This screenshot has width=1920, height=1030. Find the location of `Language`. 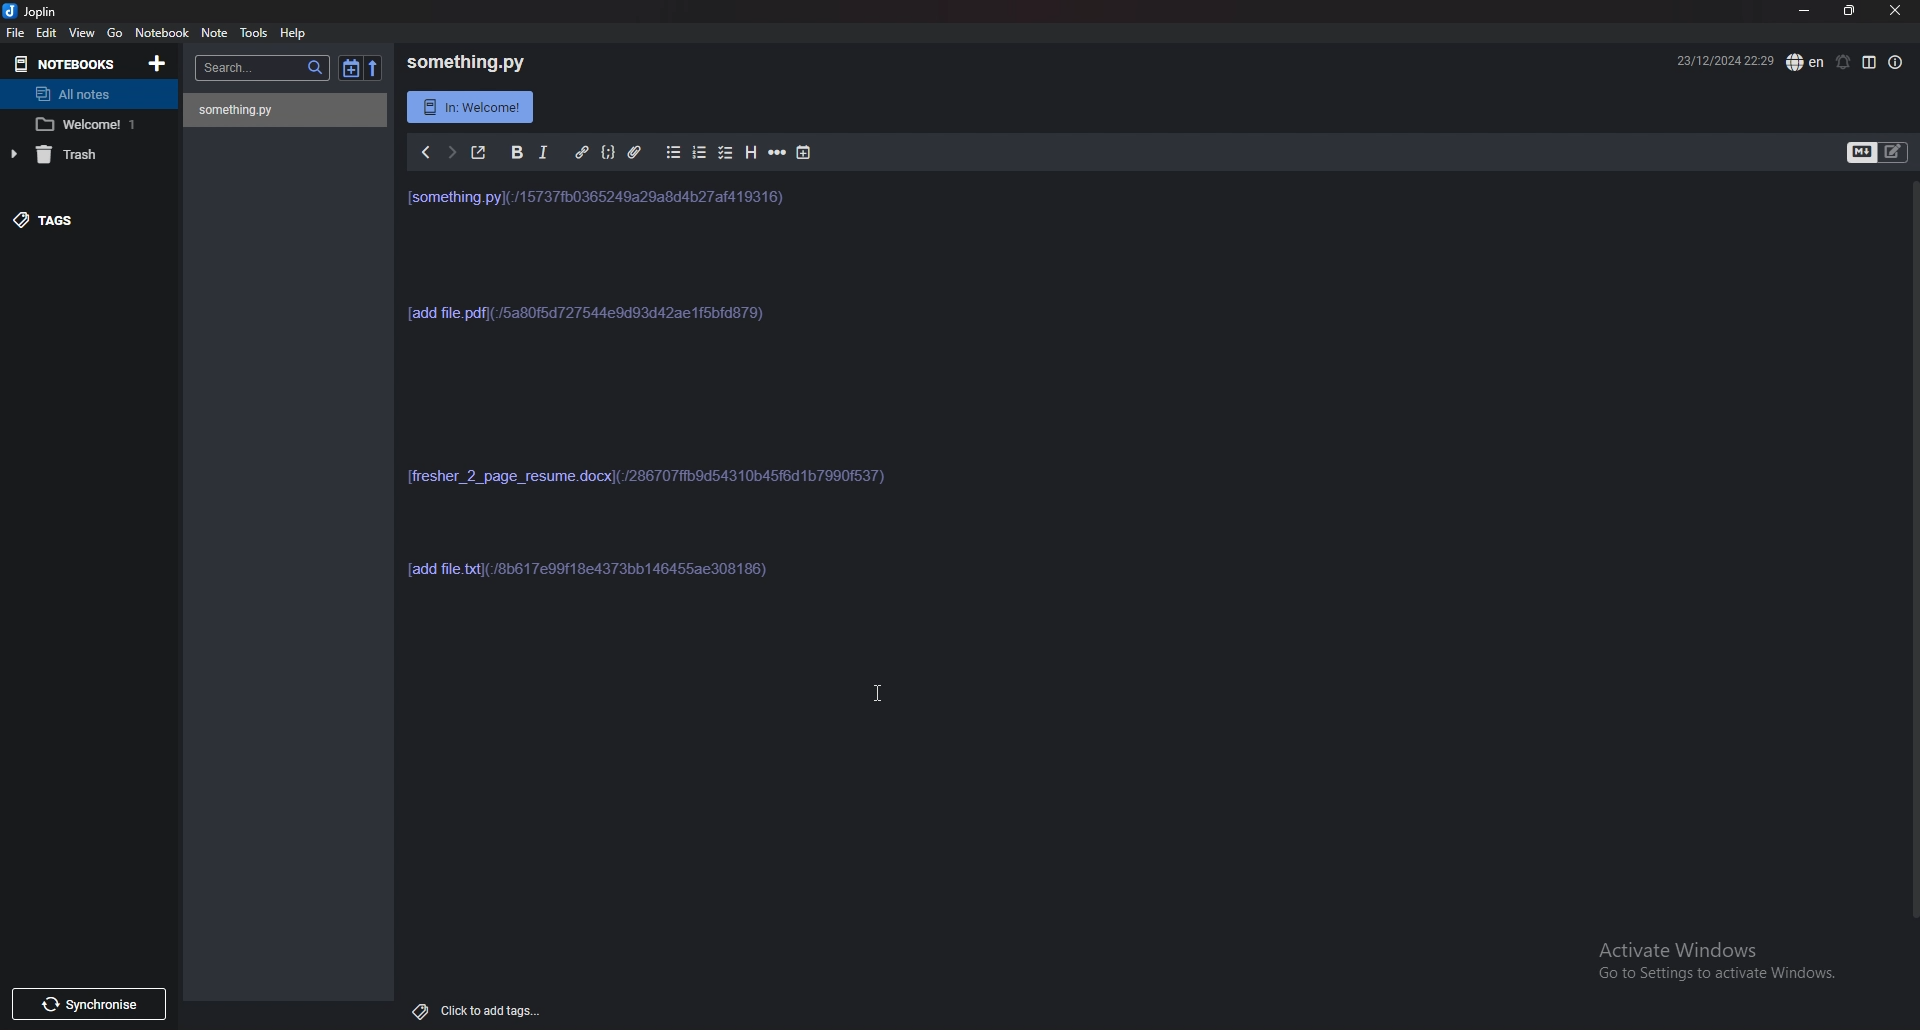

Language is located at coordinates (1805, 63).